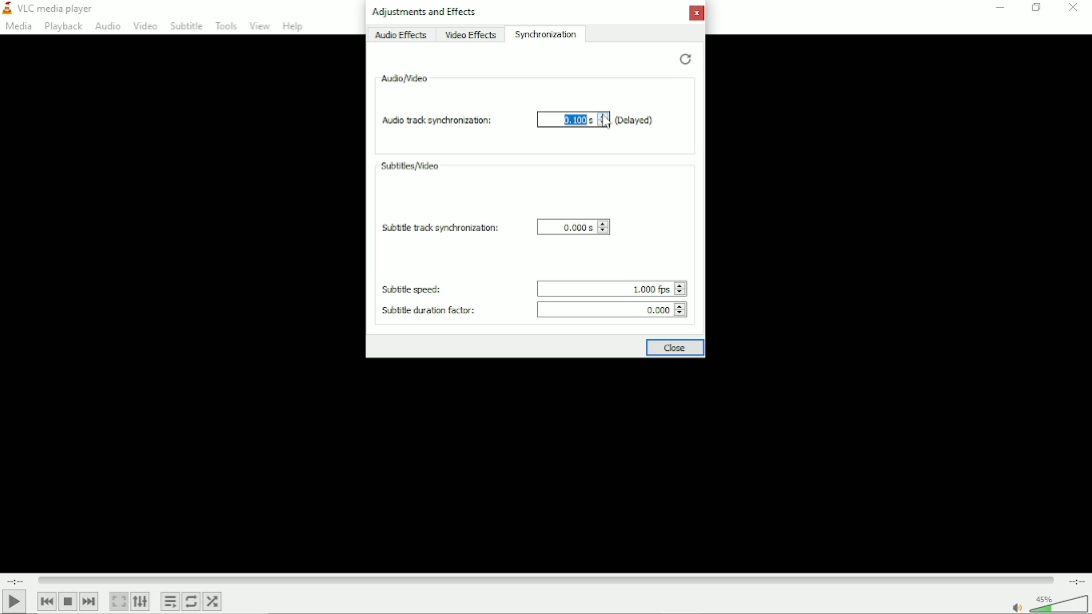 This screenshot has width=1092, height=614. What do you see at coordinates (1071, 8) in the screenshot?
I see `Close` at bounding box center [1071, 8].